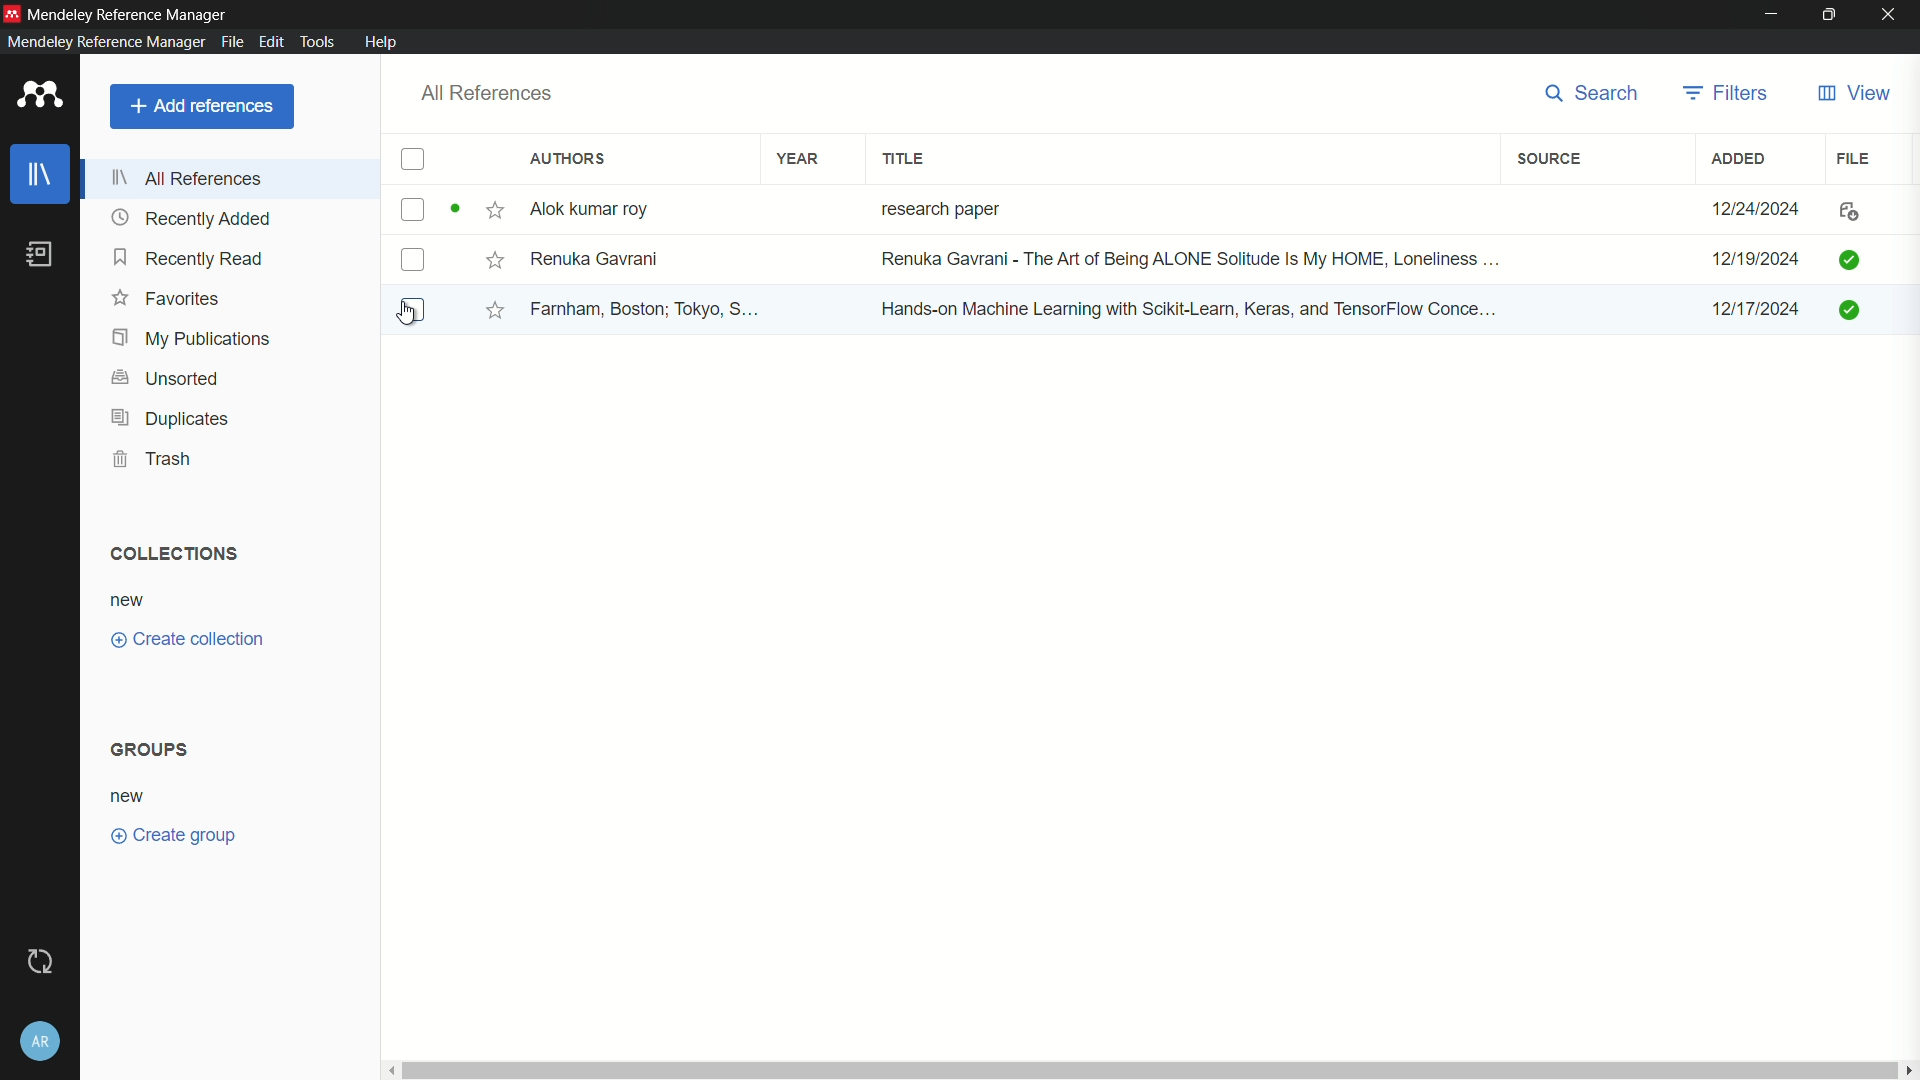 This screenshot has width=1920, height=1080. What do you see at coordinates (40, 1044) in the screenshot?
I see `account and help` at bounding box center [40, 1044].